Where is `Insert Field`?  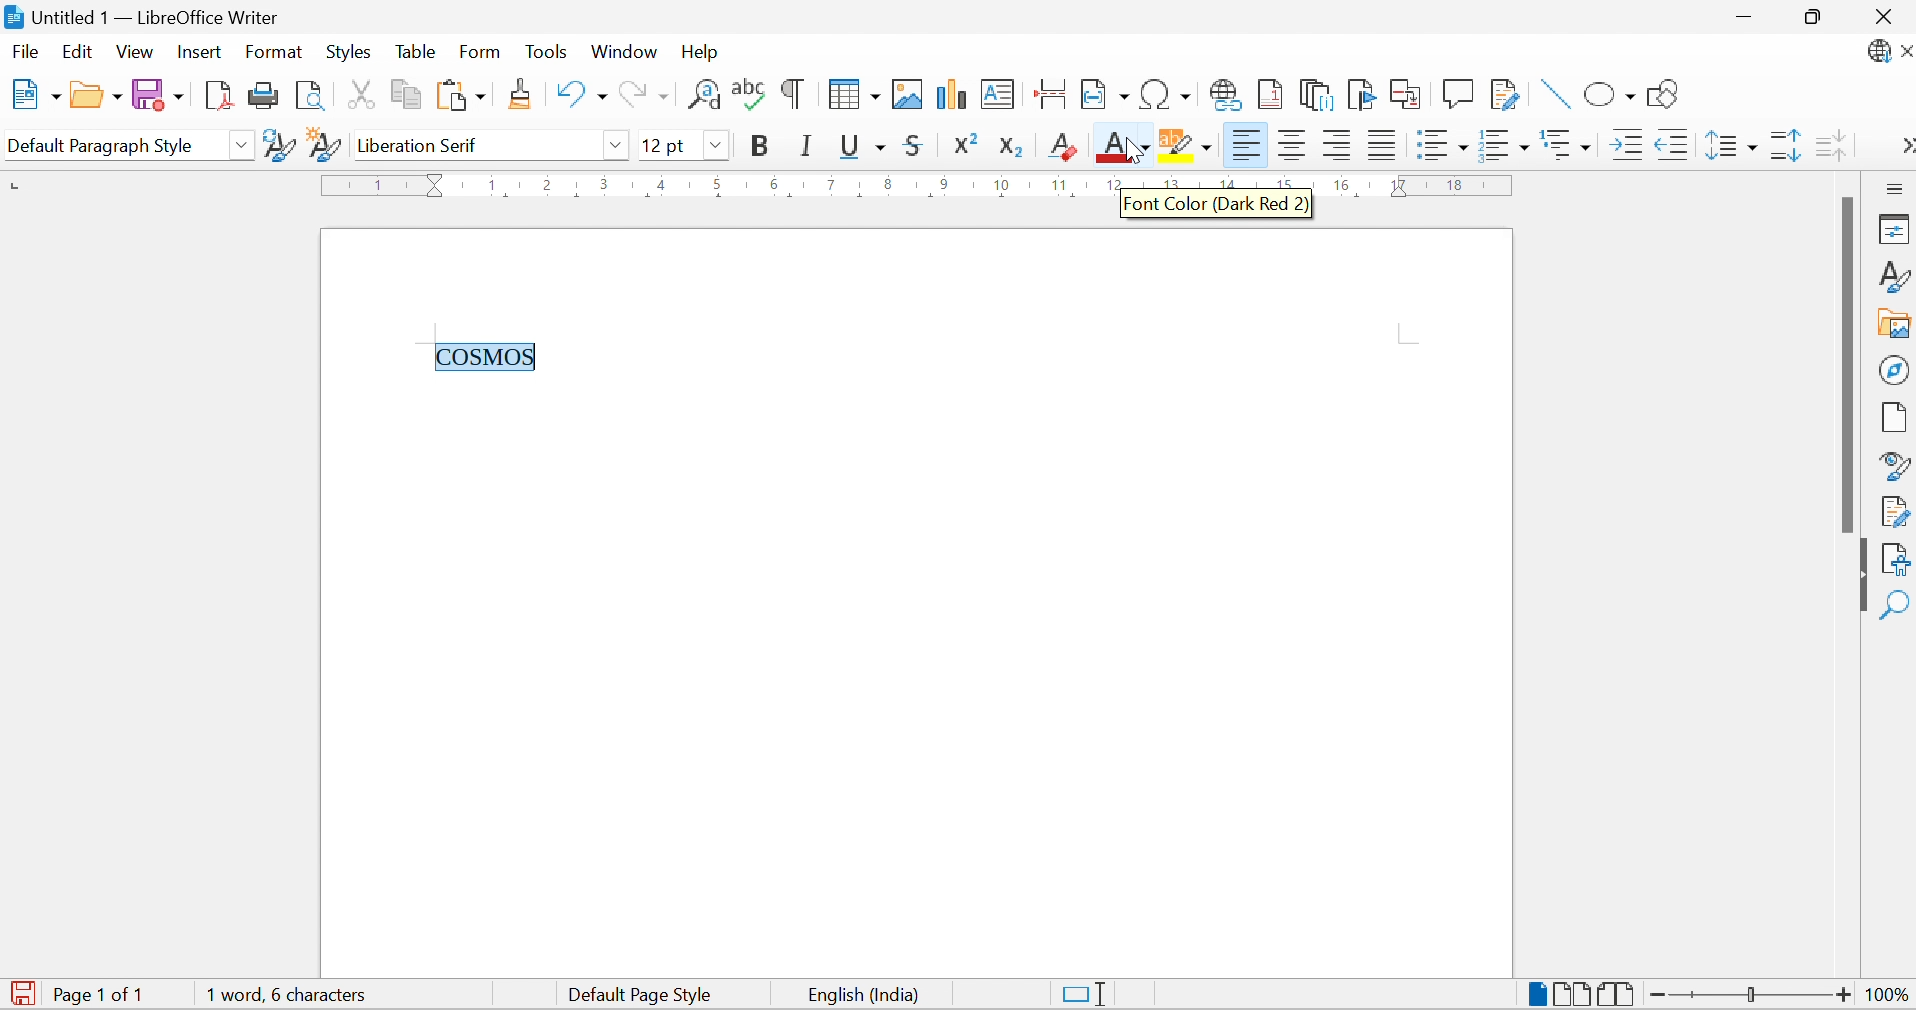 Insert Field is located at coordinates (1104, 93).